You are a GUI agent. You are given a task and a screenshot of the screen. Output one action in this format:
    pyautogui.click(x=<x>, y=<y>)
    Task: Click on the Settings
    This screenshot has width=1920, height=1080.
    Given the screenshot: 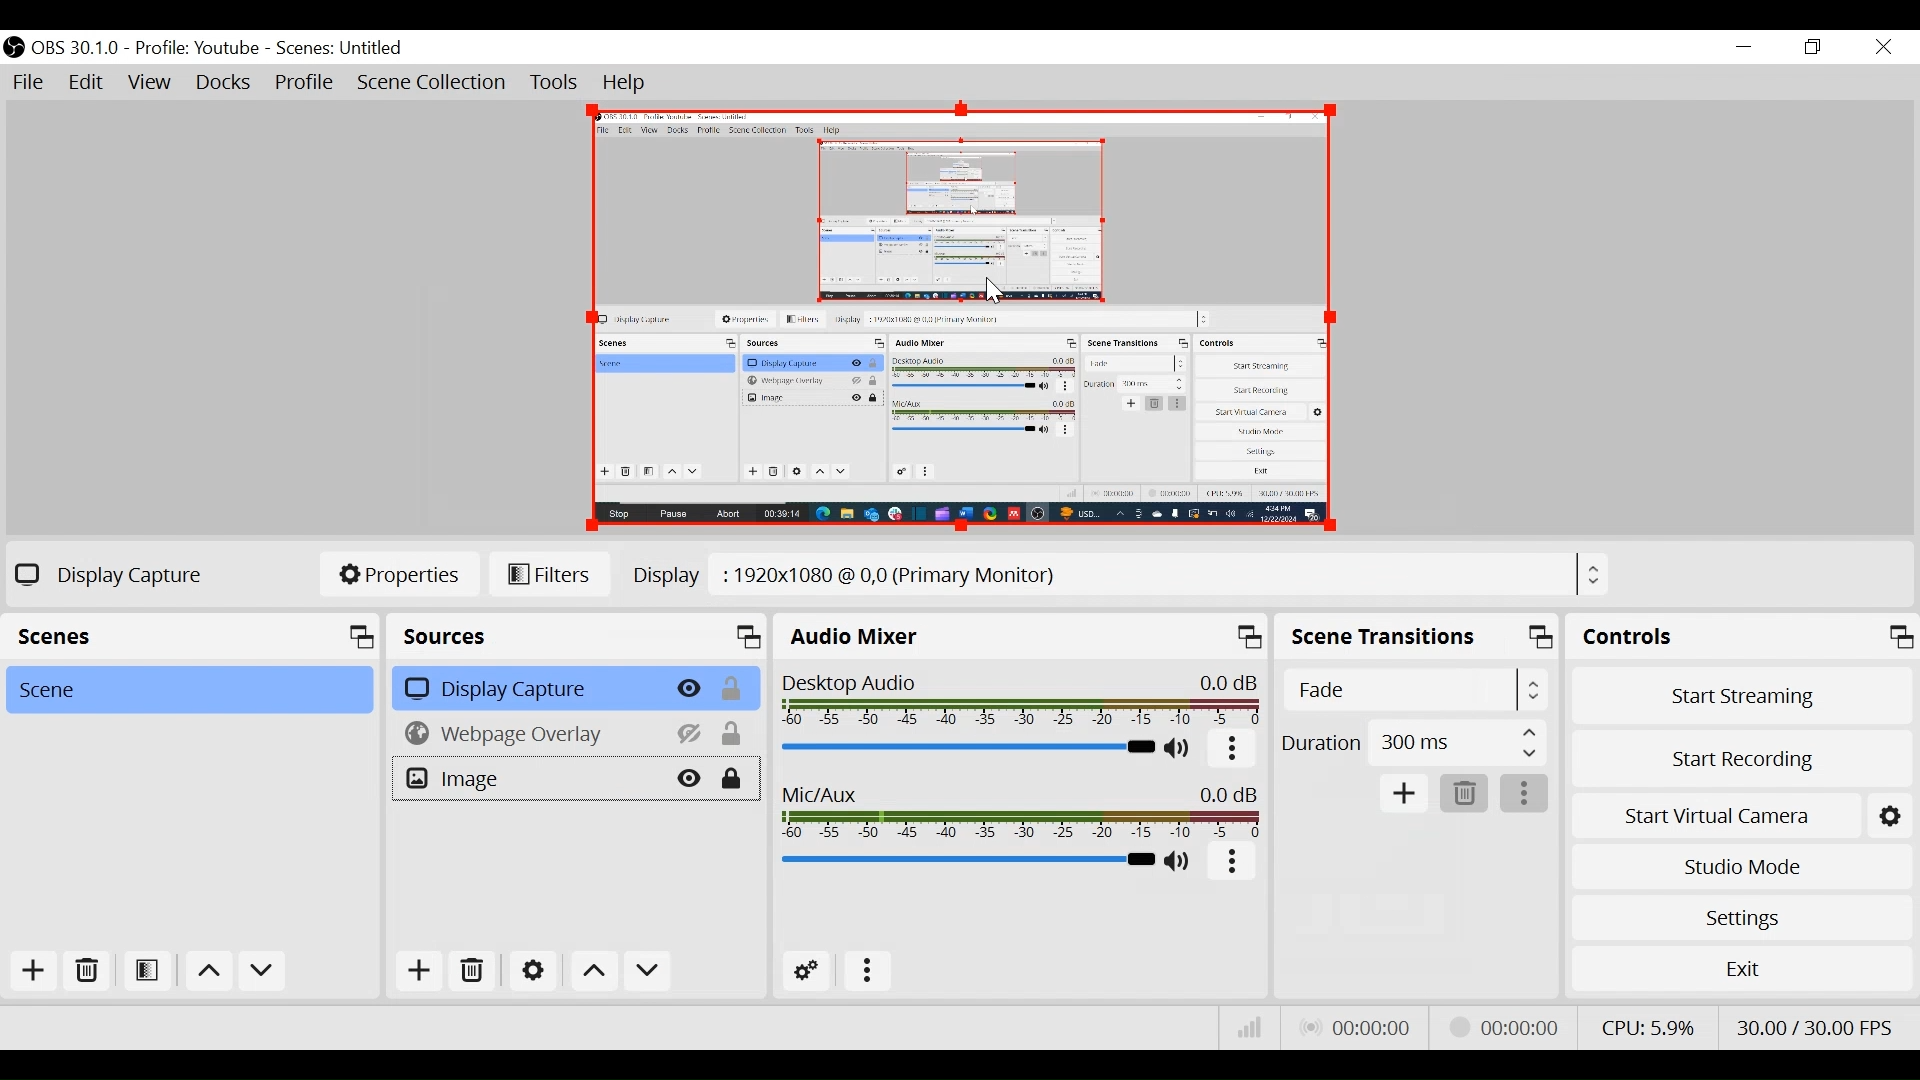 What is the action you would take?
    pyautogui.click(x=1742, y=918)
    